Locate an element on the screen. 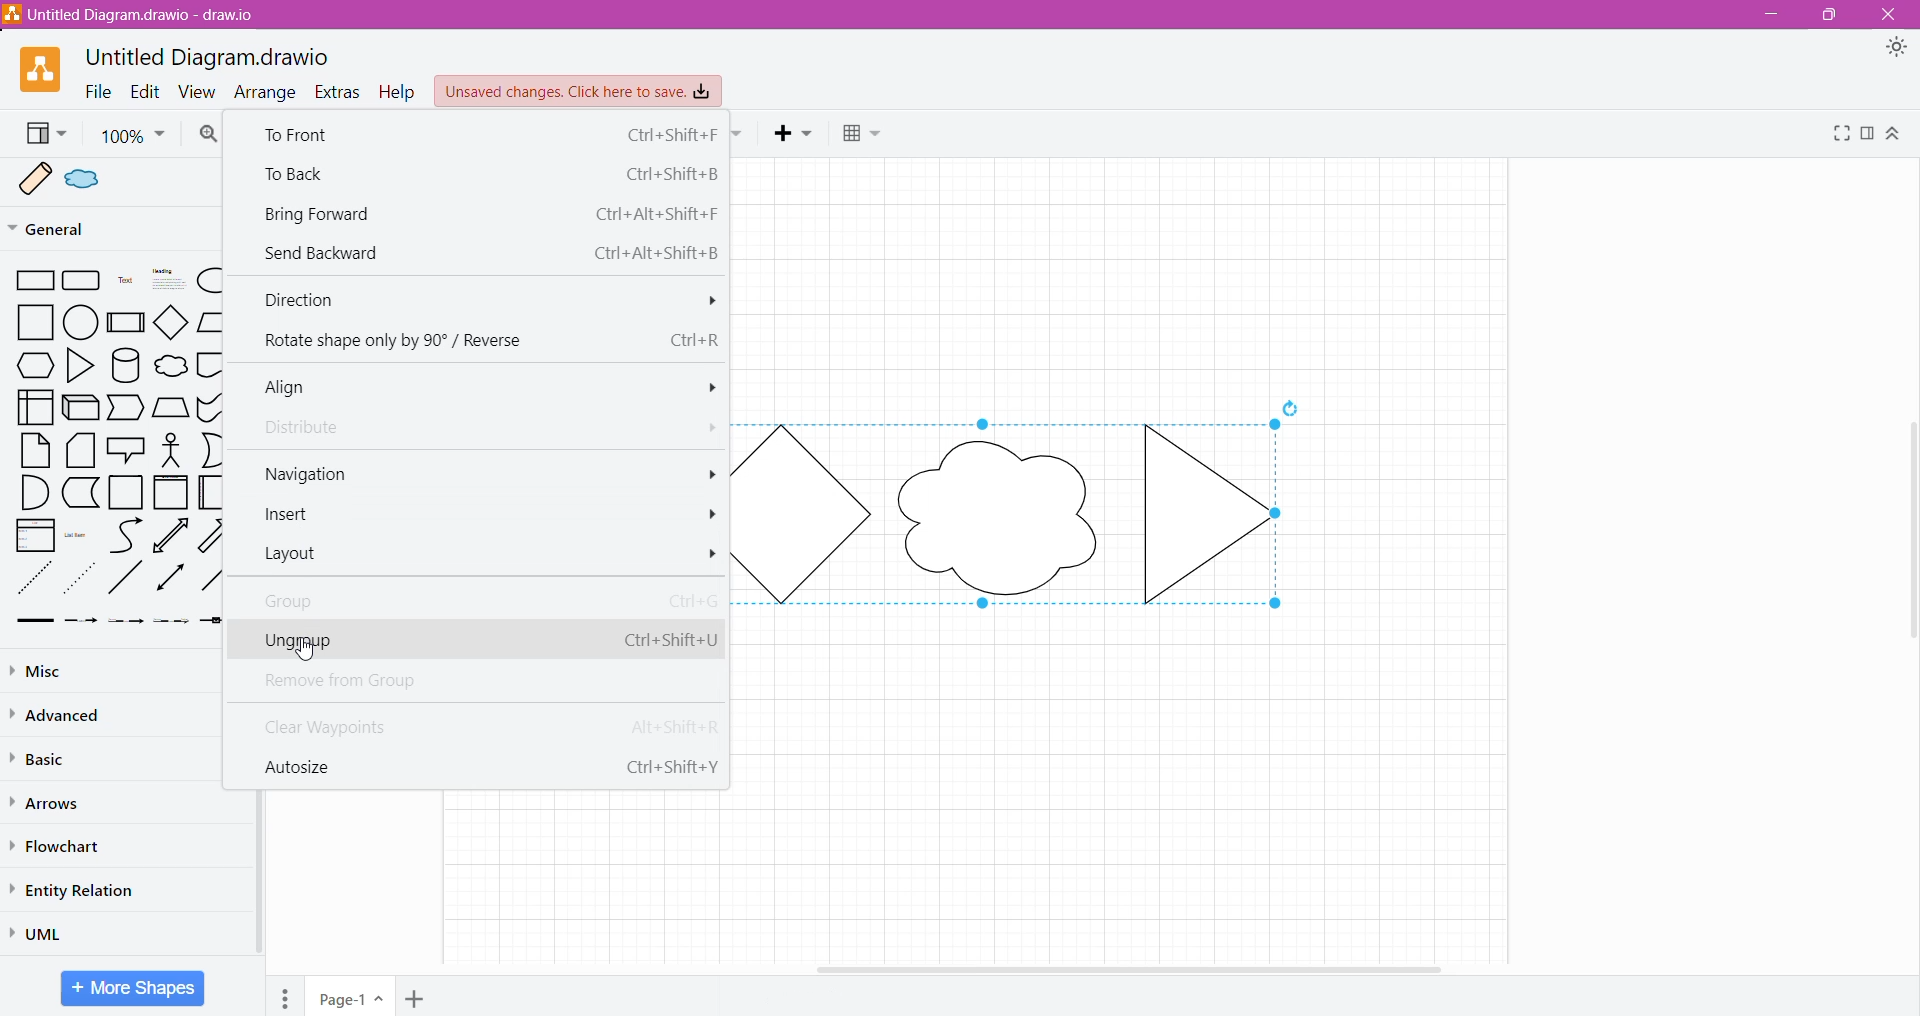  Close is located at coordinates (1894, 15).